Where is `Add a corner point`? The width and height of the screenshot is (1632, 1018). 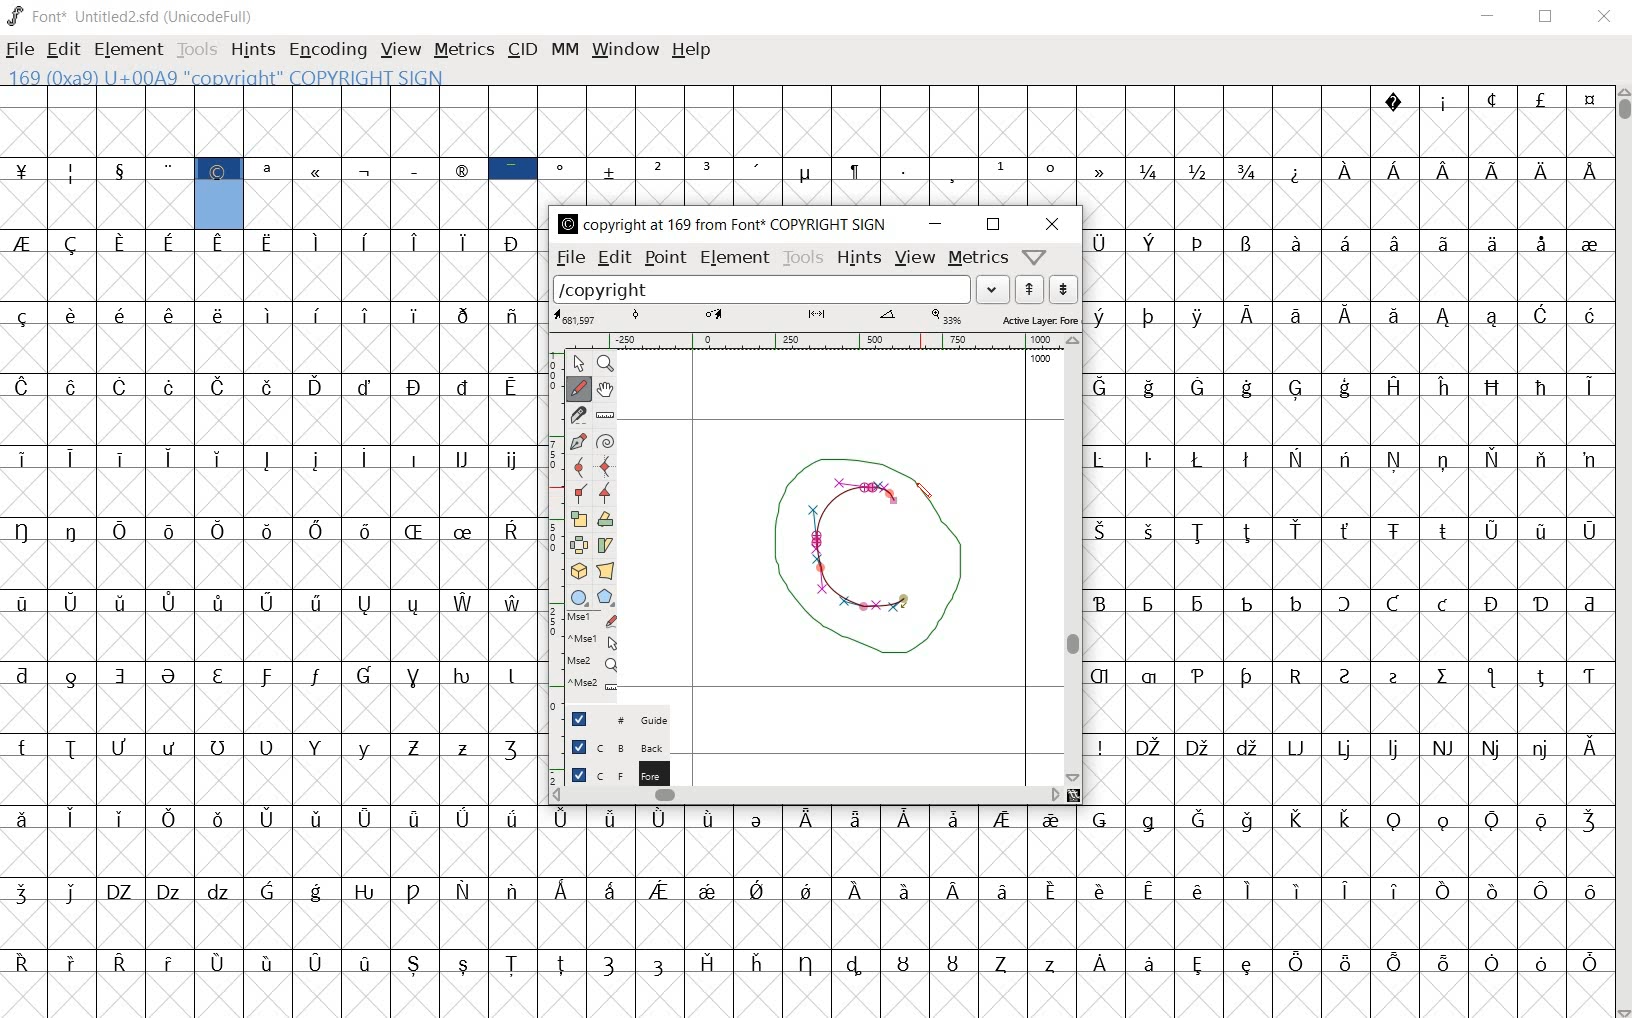
Add a corner point is located at coordinates (583, 492).